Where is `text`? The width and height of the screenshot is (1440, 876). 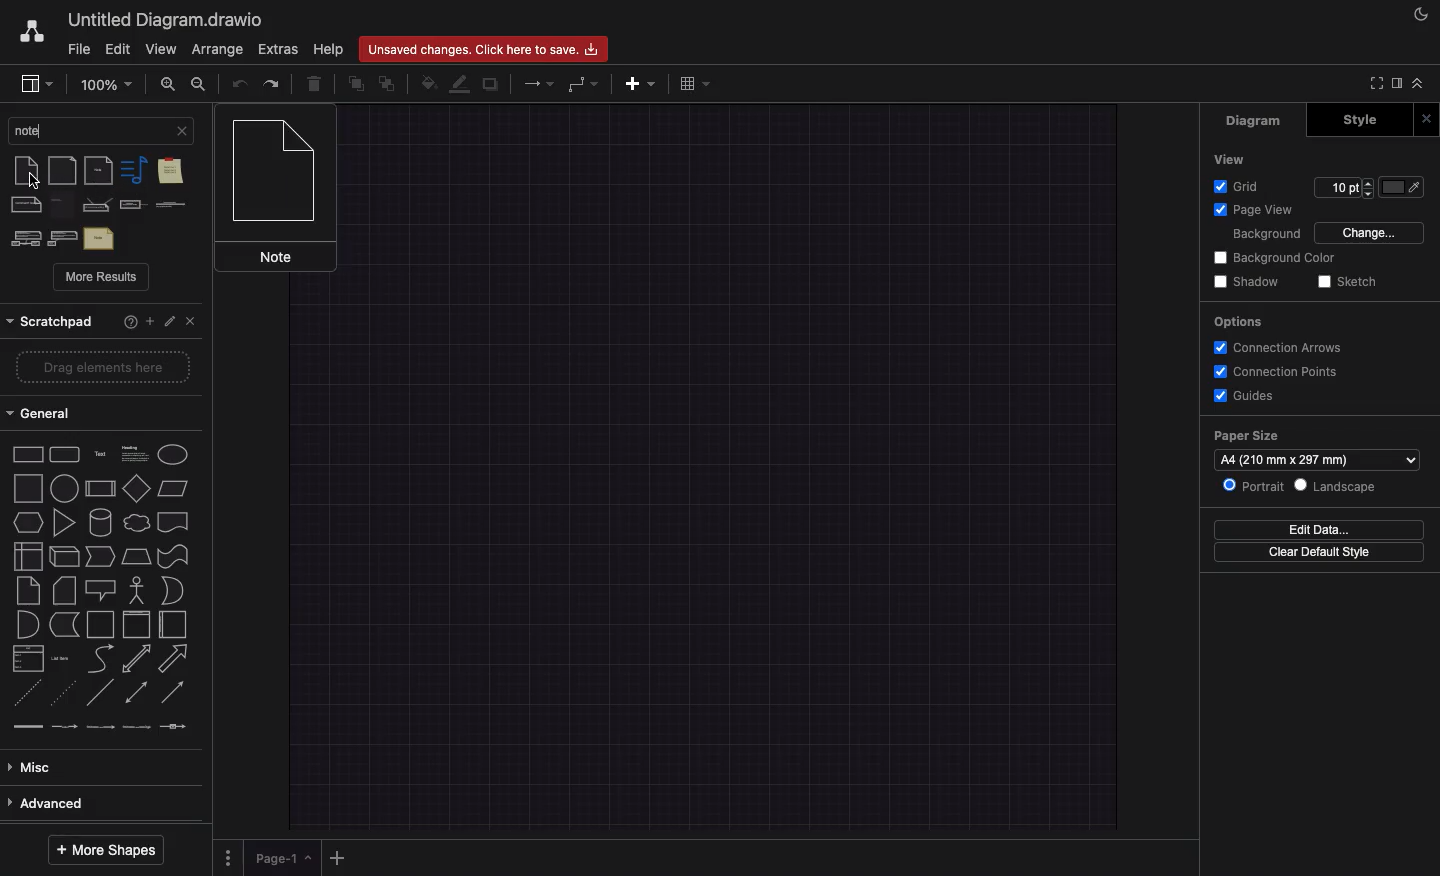
text is located at coordinates (99, 238).